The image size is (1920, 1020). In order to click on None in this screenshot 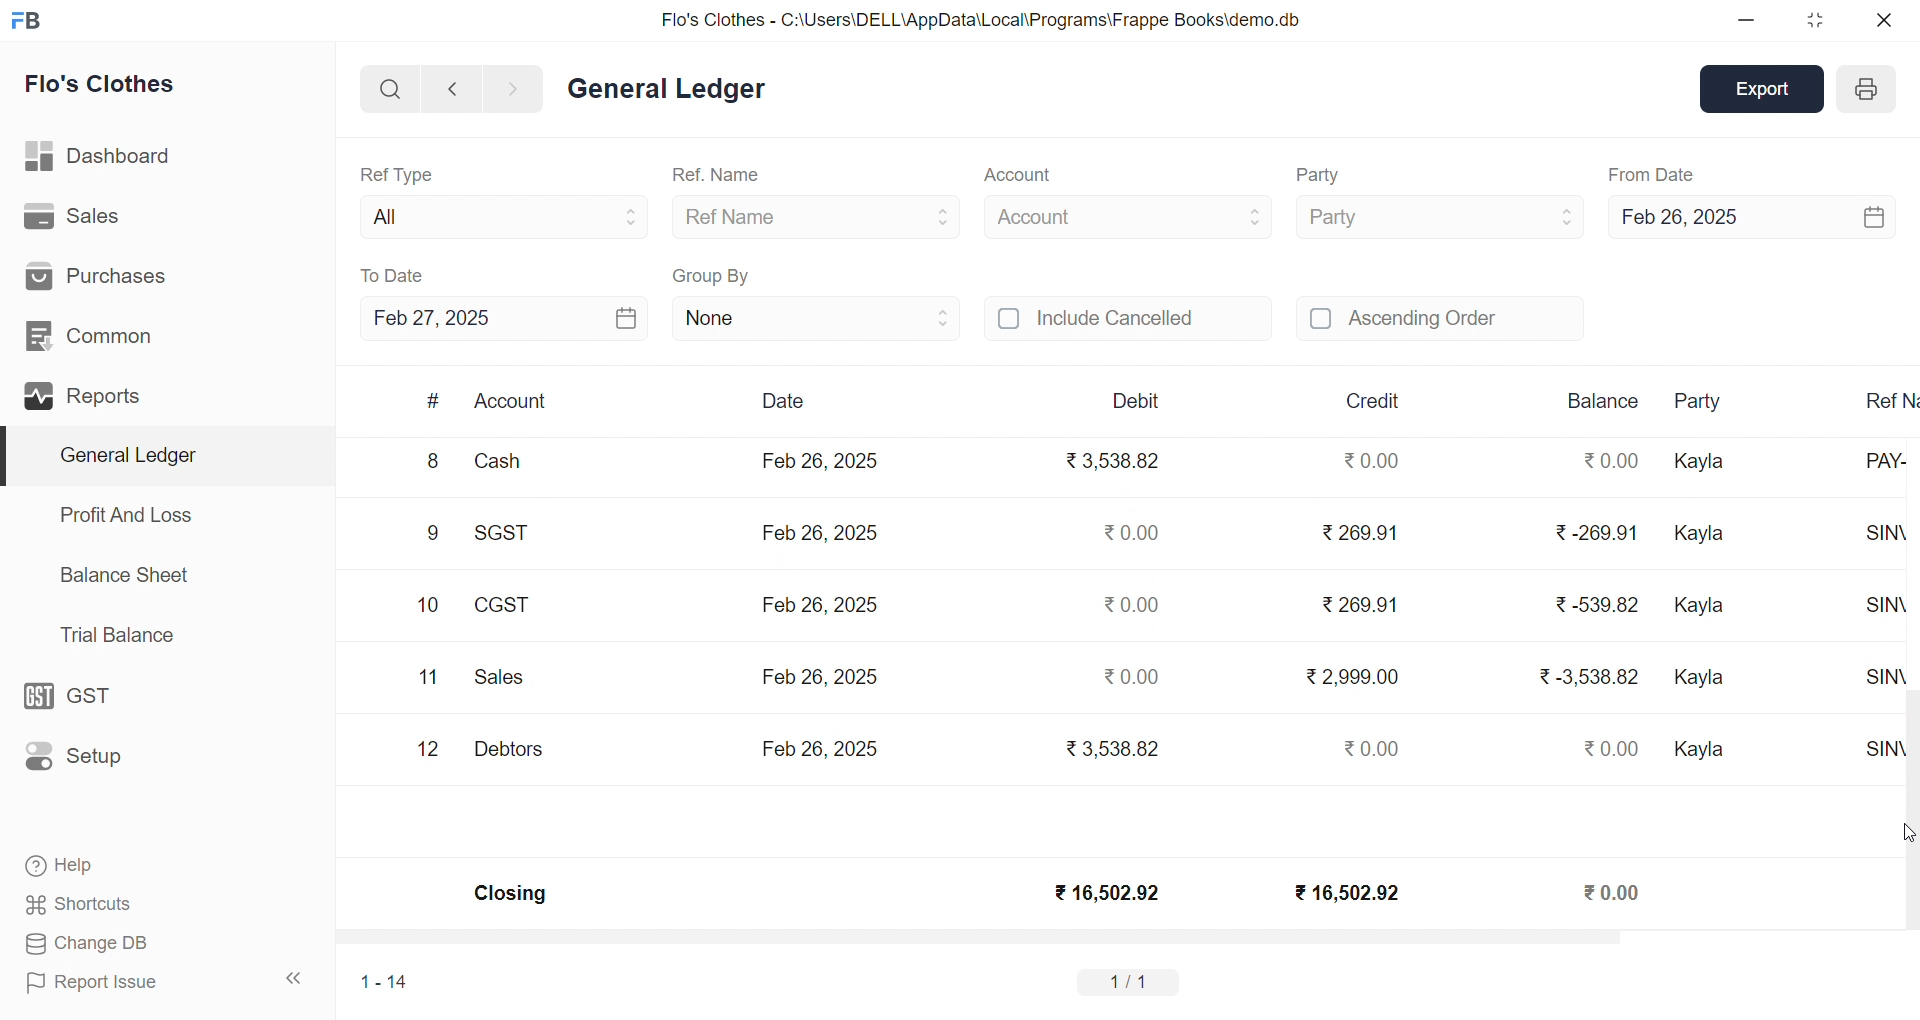, I will do `click(816, 317)`.